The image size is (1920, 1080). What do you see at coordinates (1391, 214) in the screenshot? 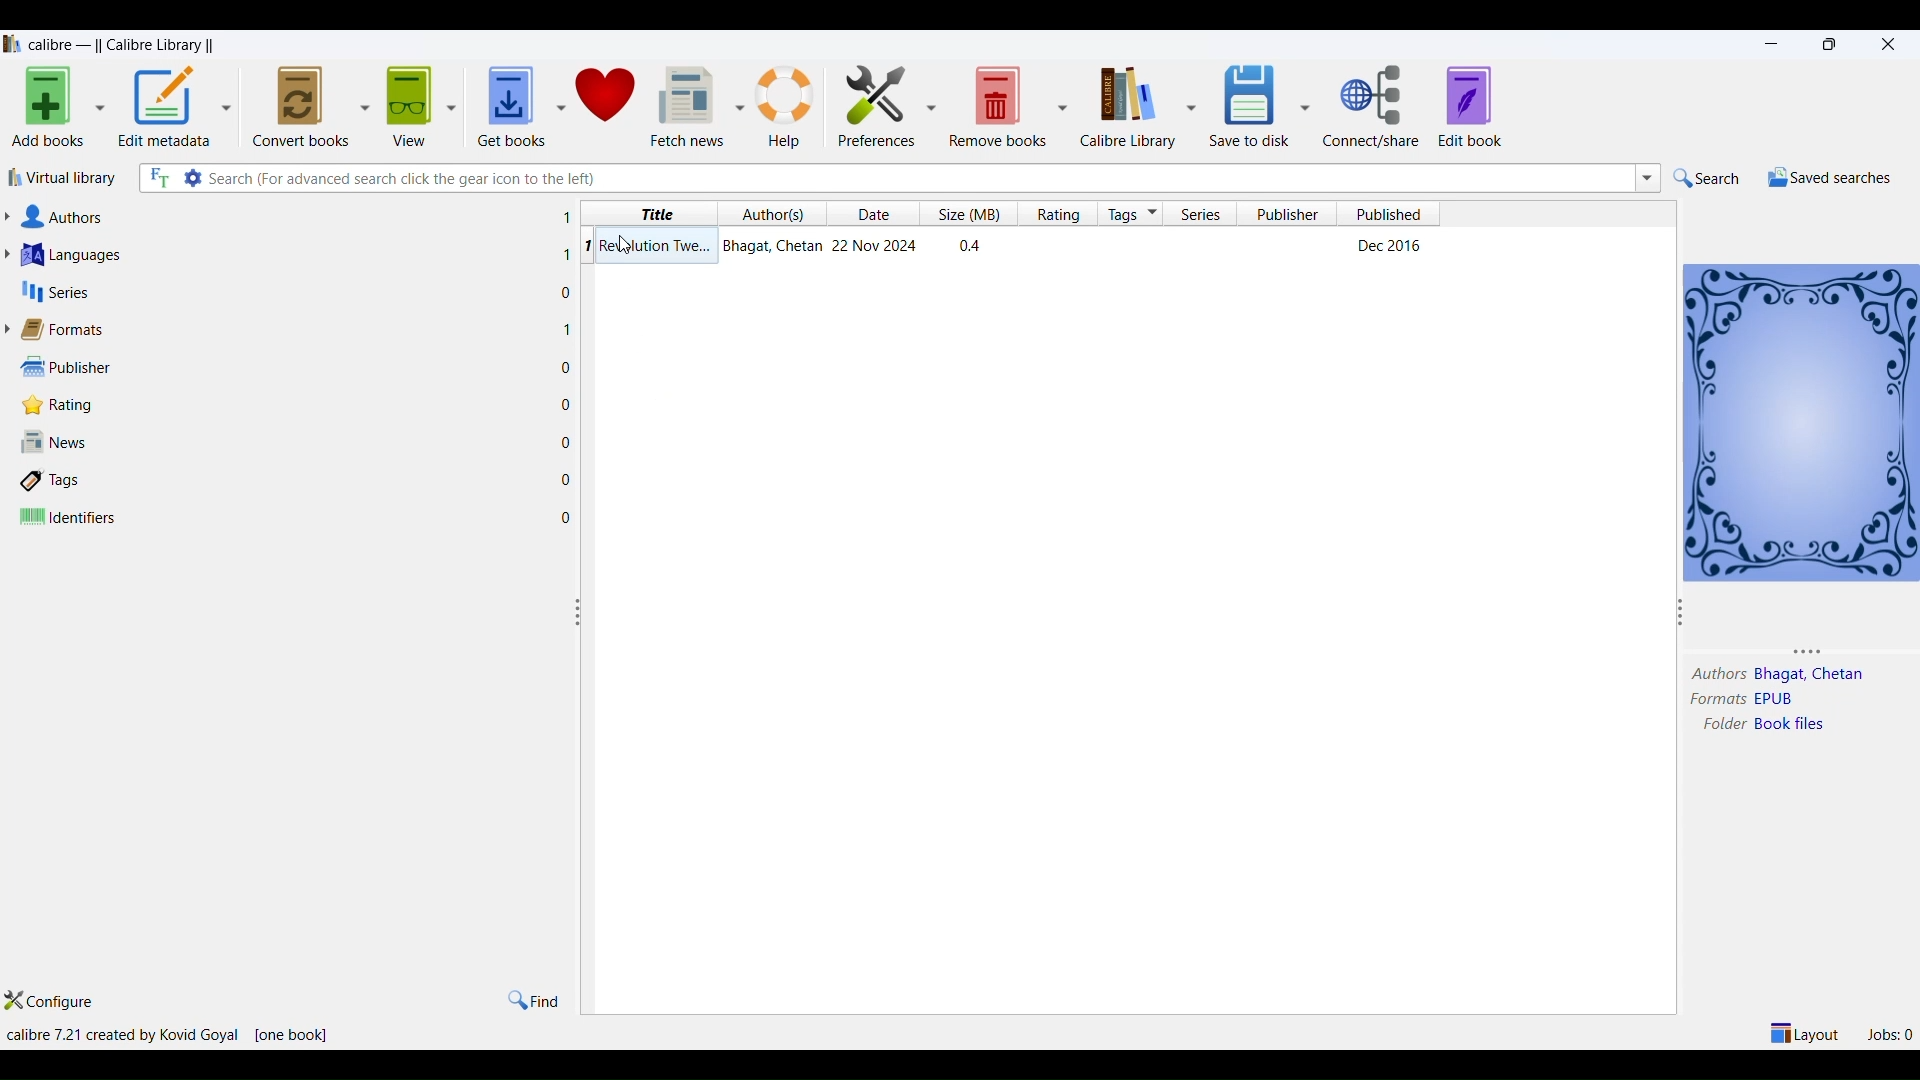
I see `published` at bounding box center [1391, 214].